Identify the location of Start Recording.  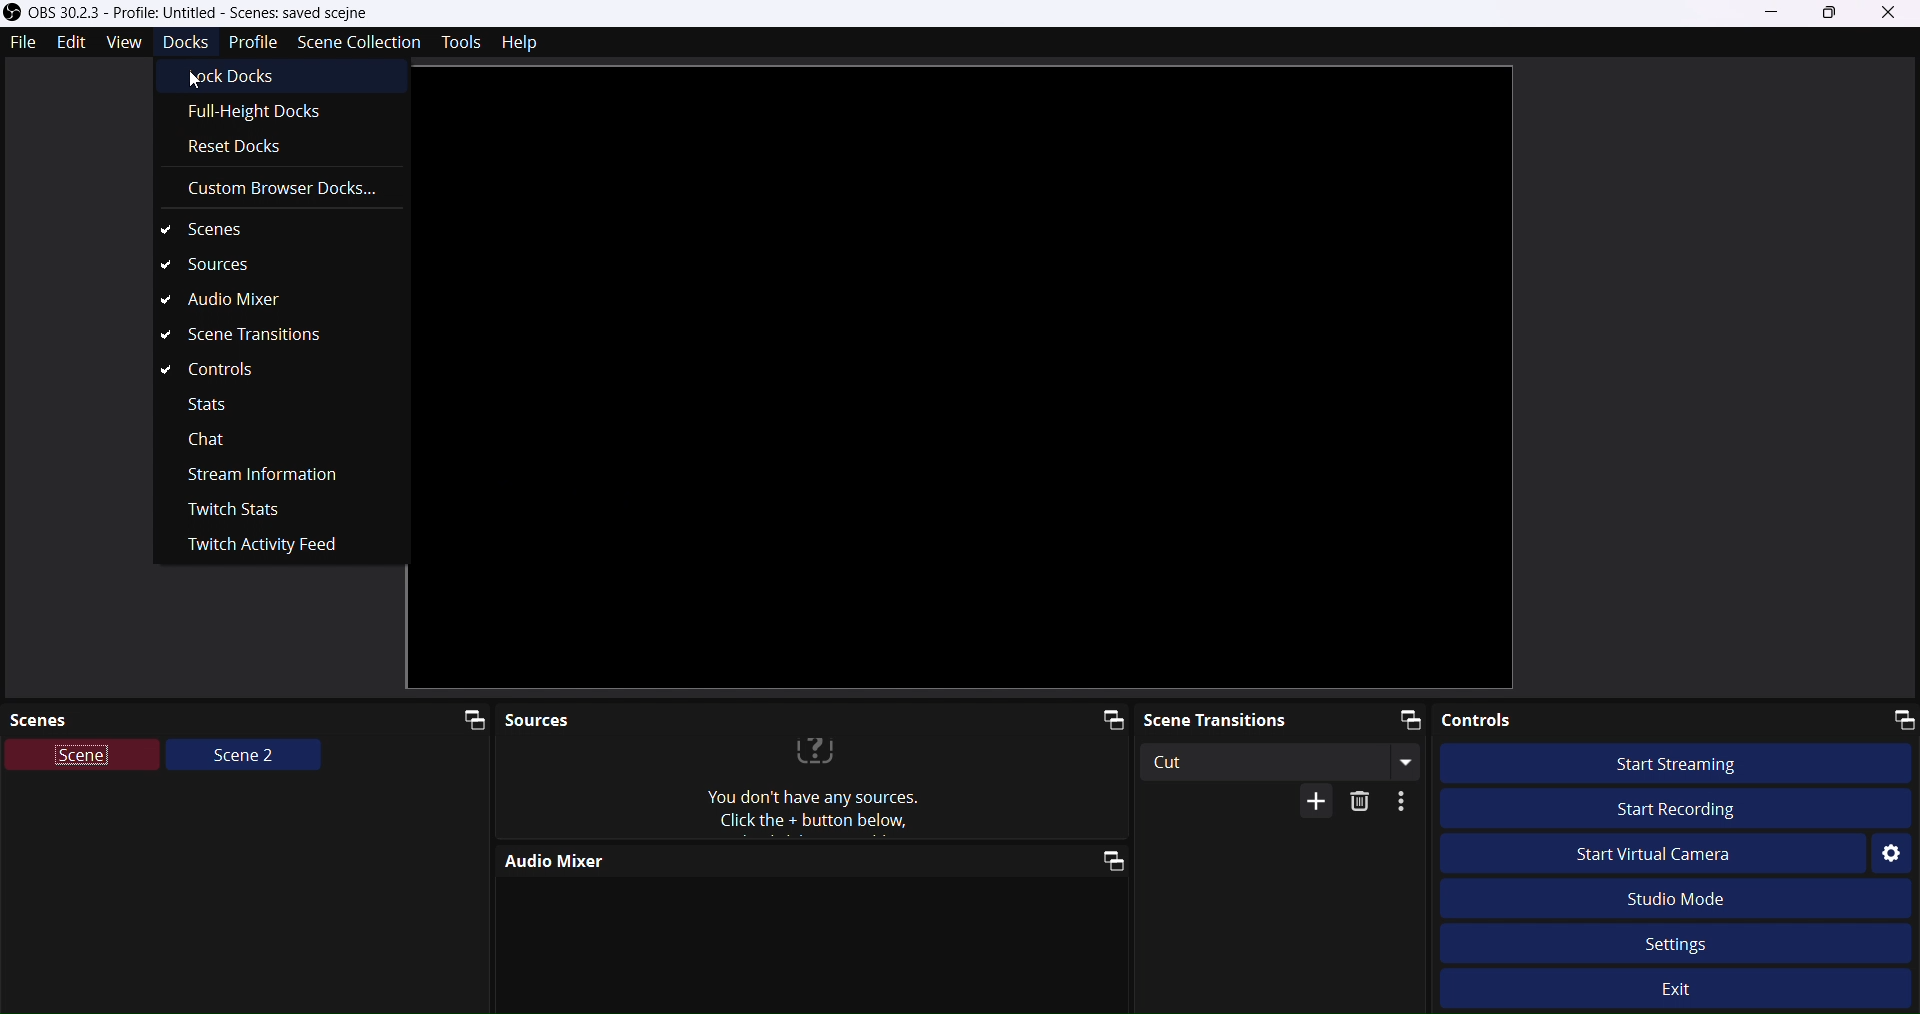
(1669, 805).